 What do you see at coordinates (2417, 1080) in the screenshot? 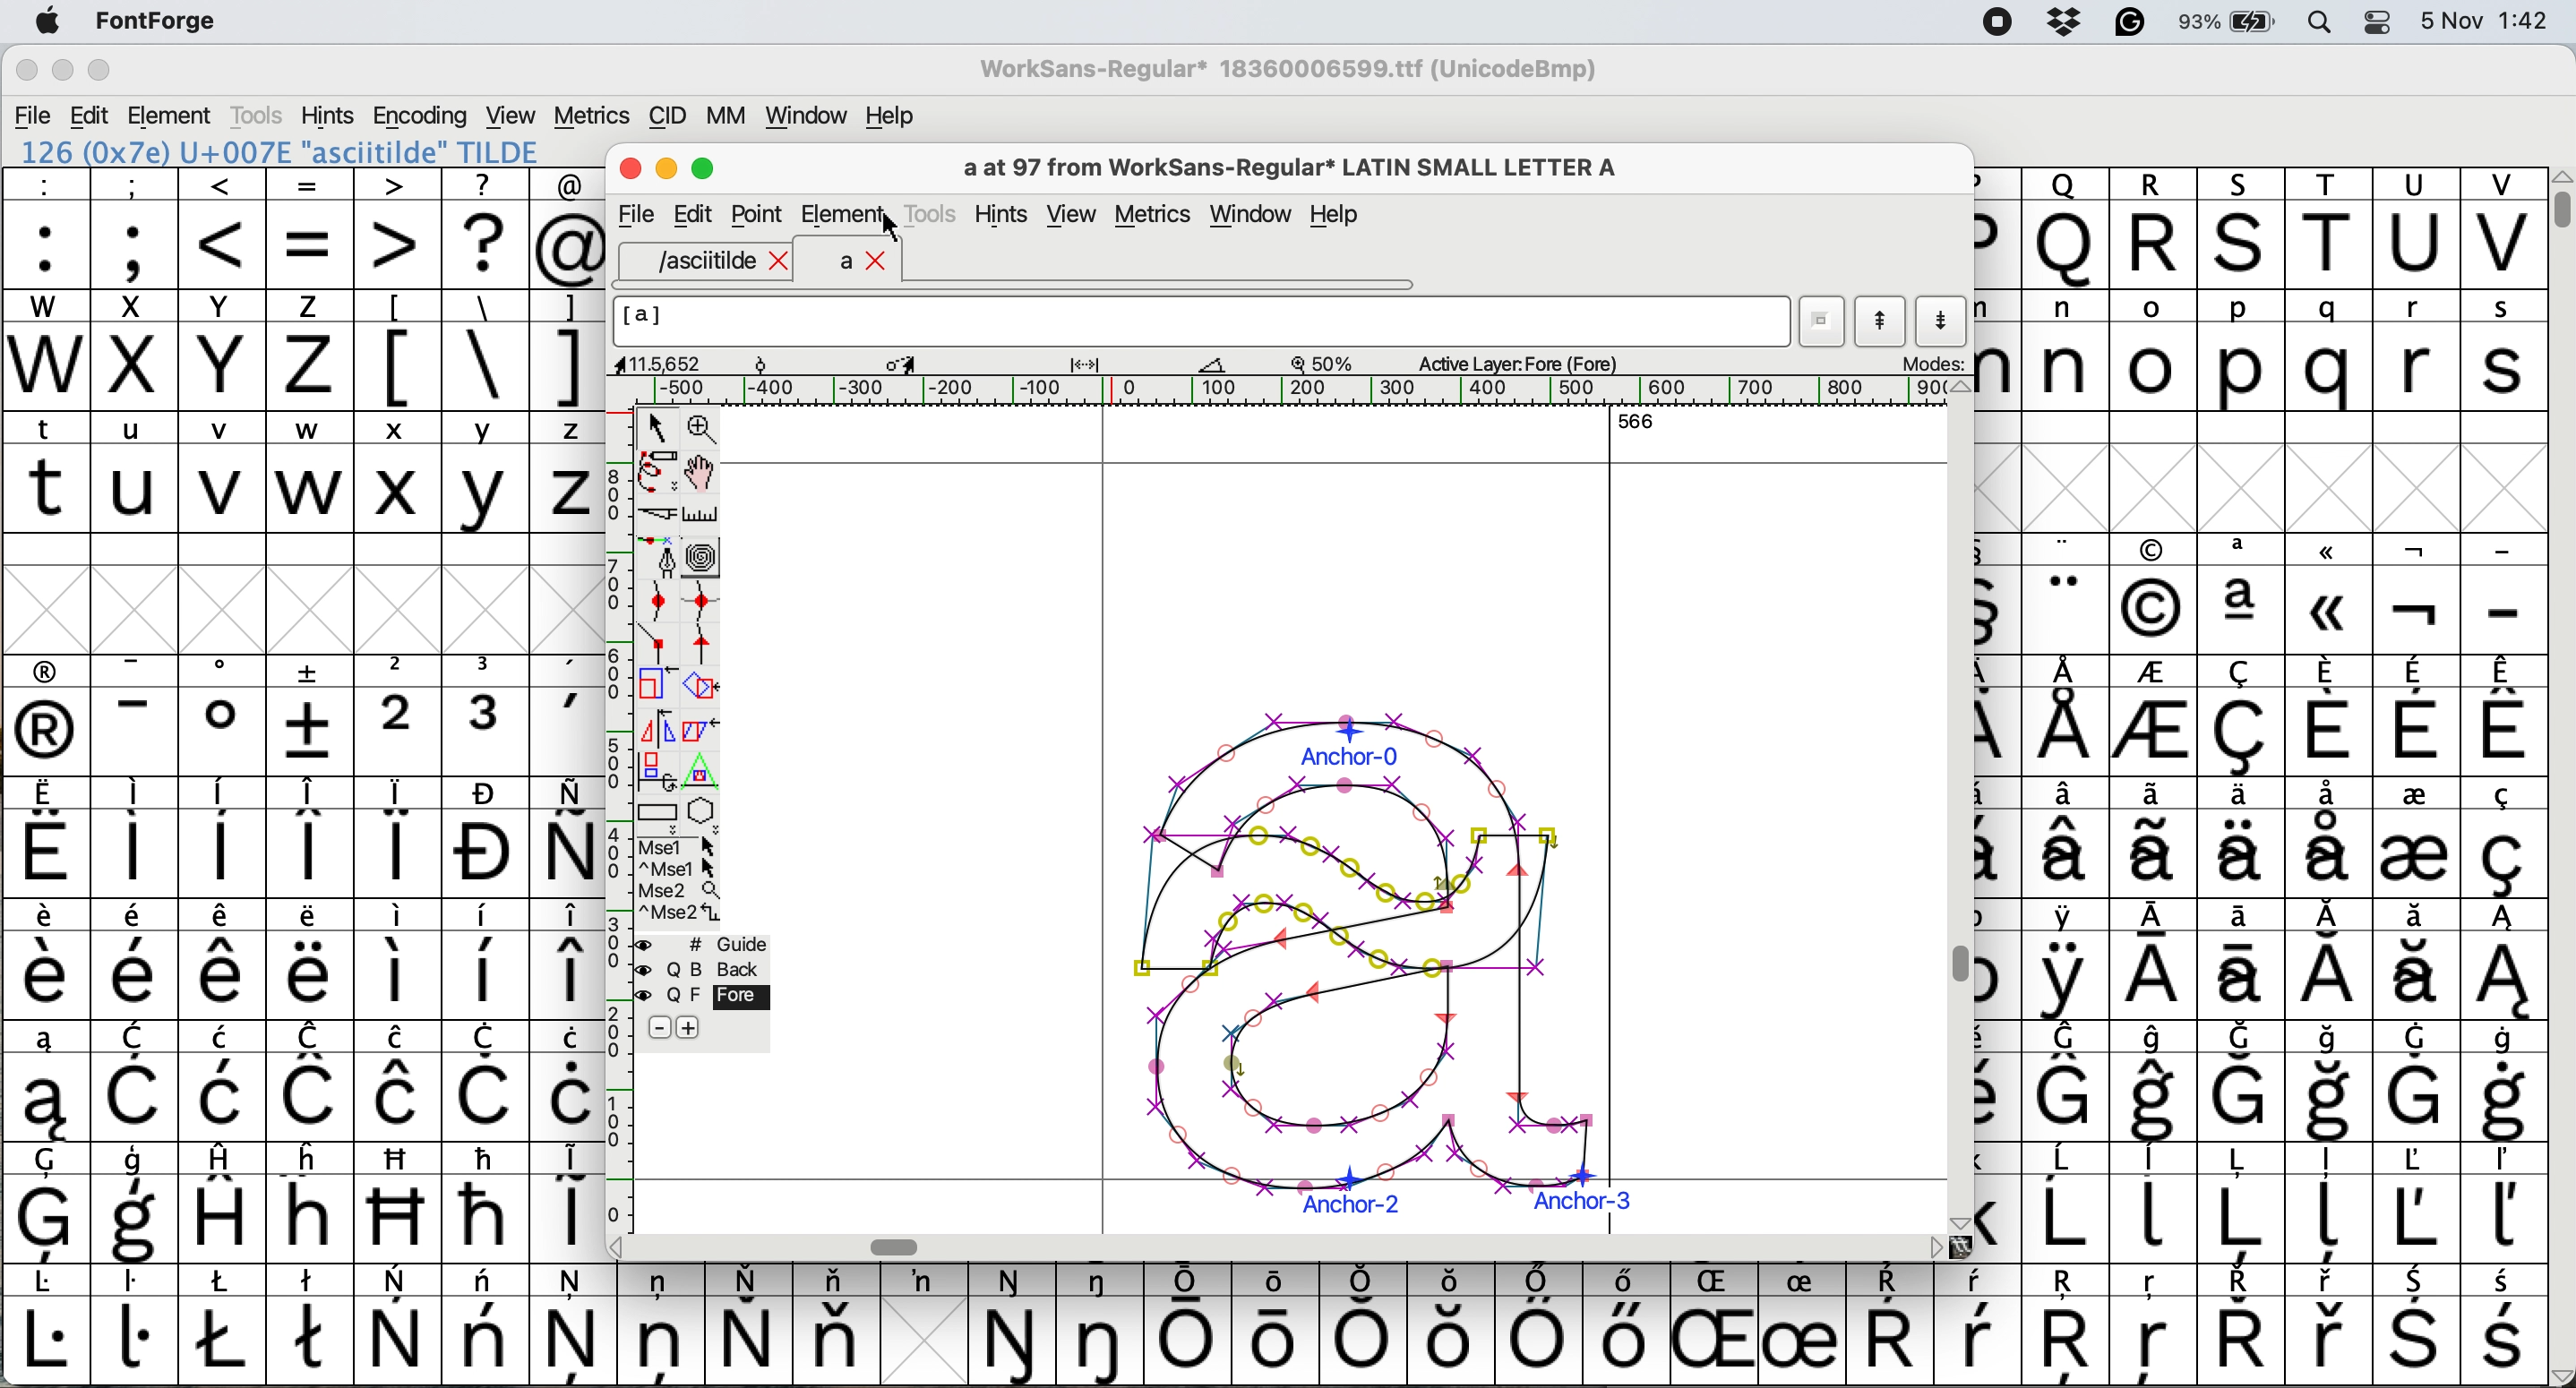
I see `symbol` at bounding box center [2417, 1080].